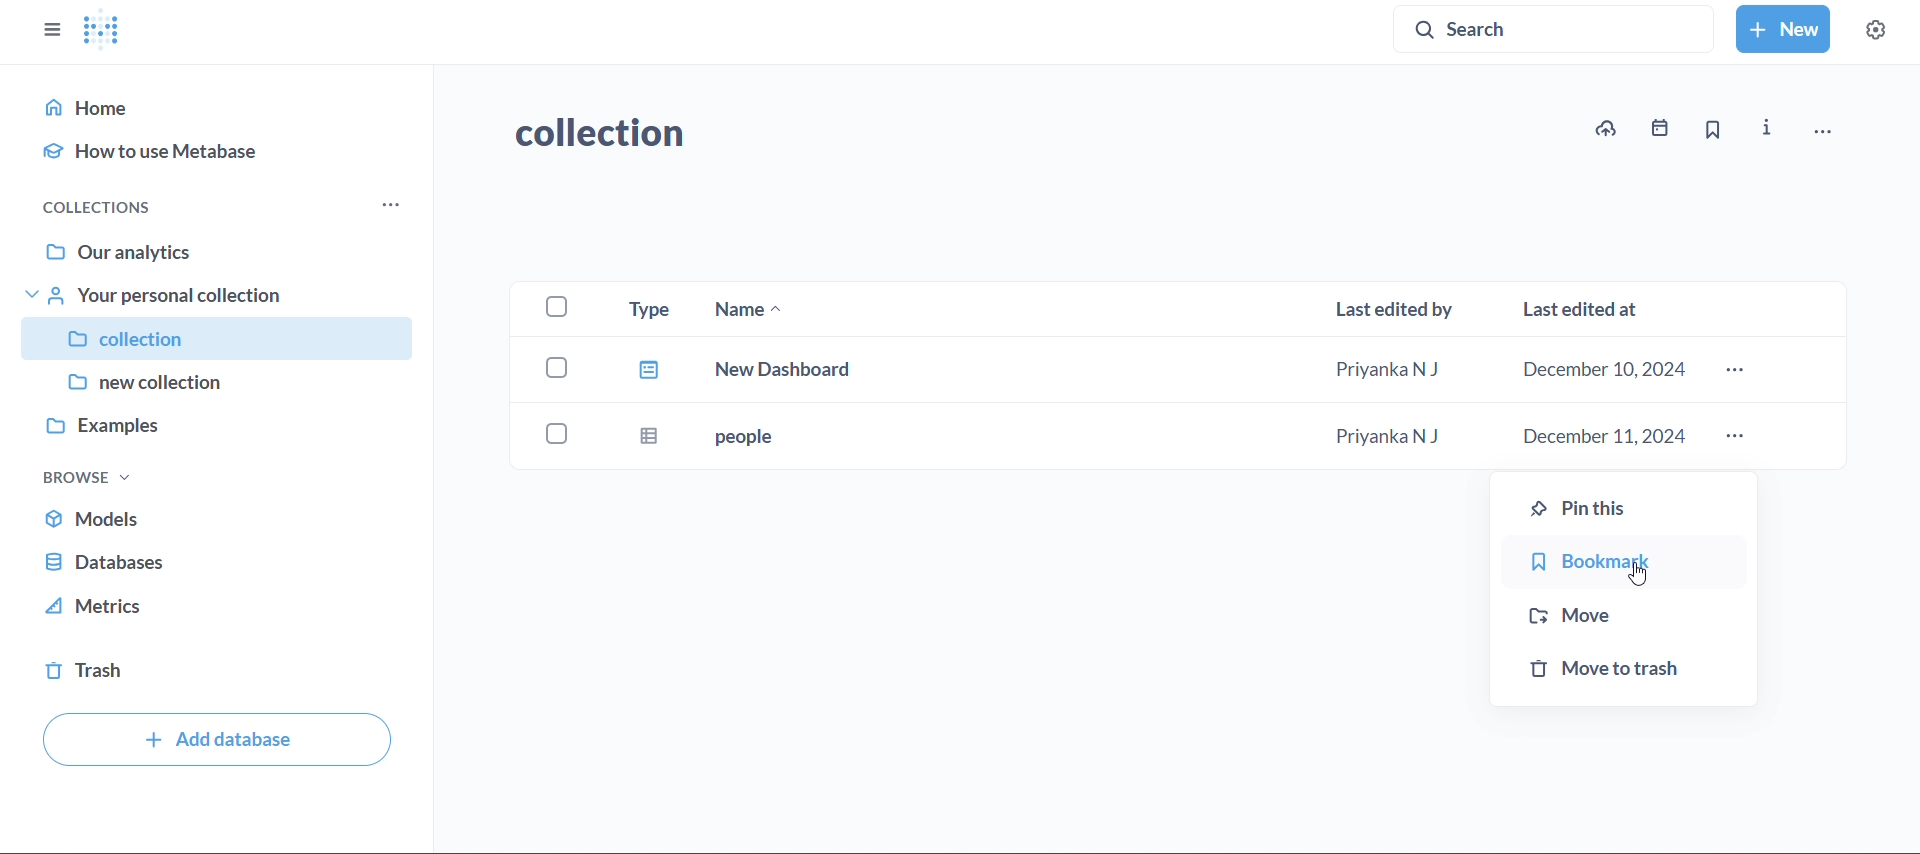  What do you see at coordinates (1393, 311) in the screenshot?
I see `last edited by` at bounding box center [1393, 311].